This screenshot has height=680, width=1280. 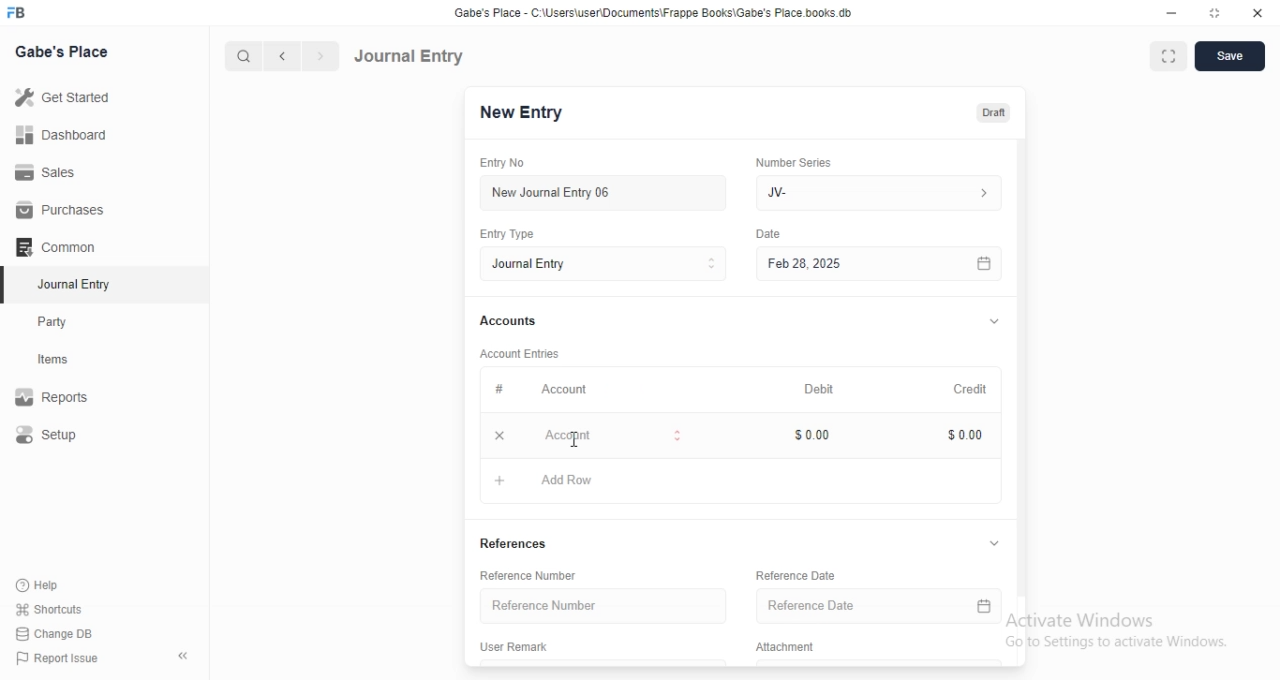 What do you see at coordinates (528, 352) in the screenshot?
I see `‘Account Entries.` at bounding box center [528, 352].